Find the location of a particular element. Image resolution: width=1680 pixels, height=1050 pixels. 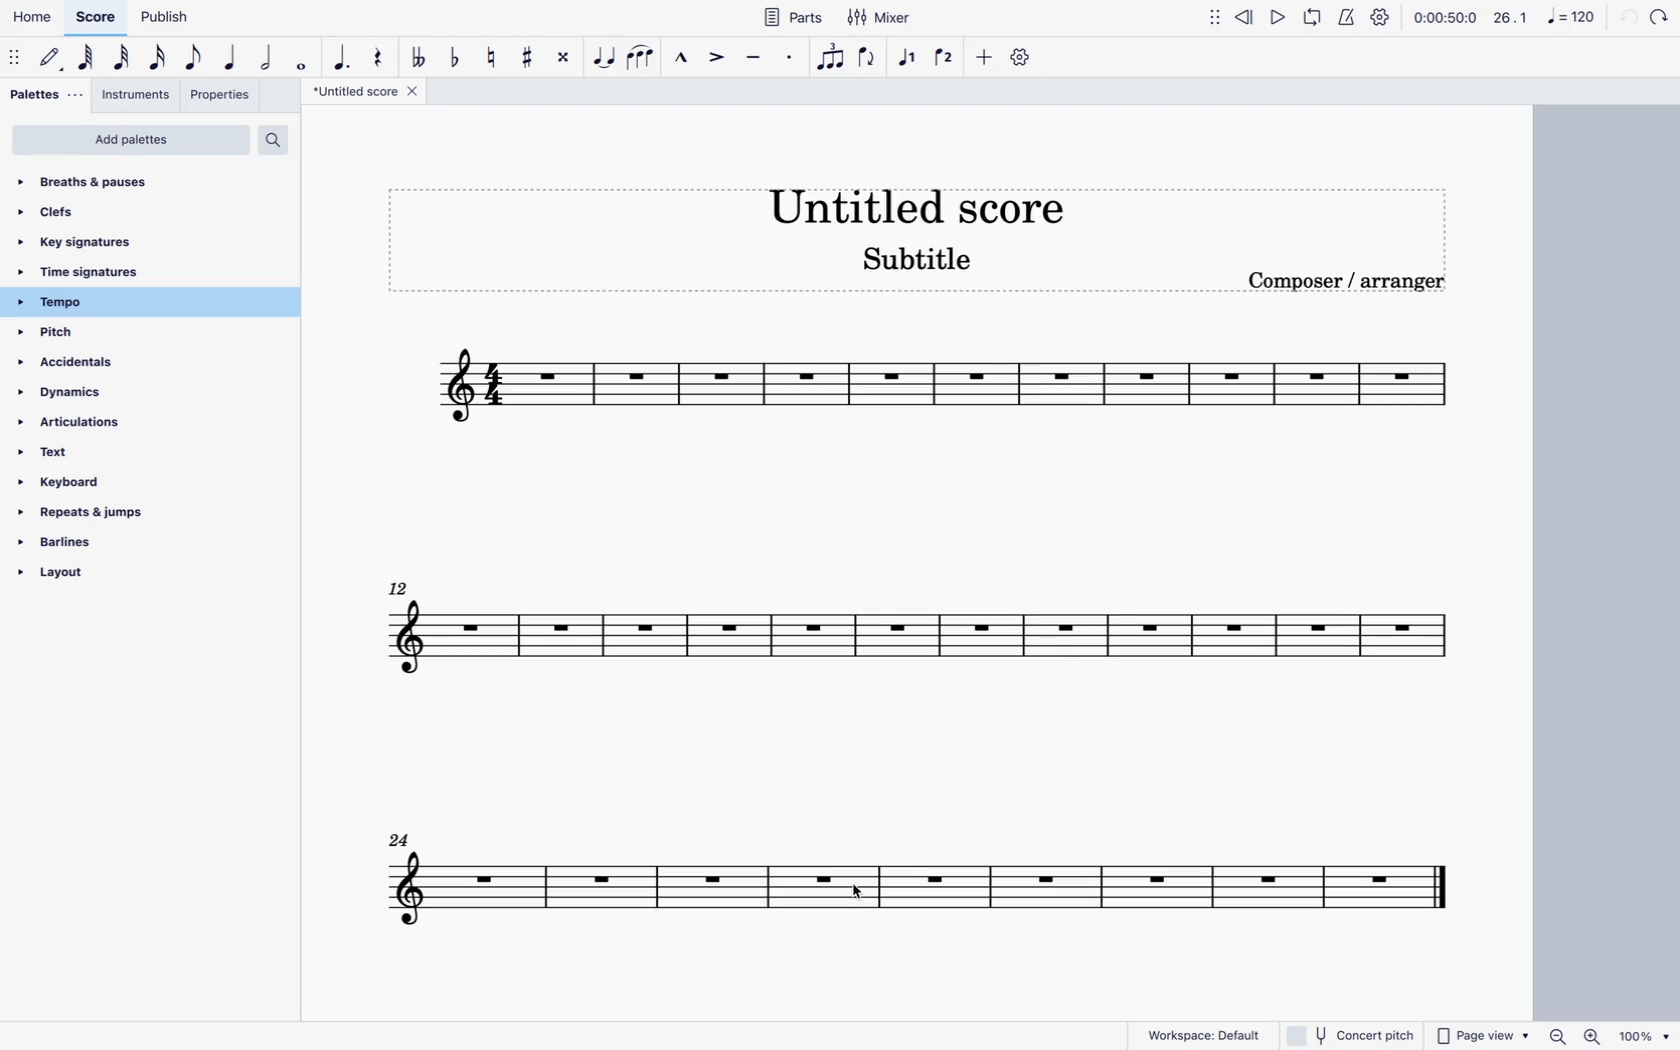

marcato is located at coordinates (682, 59).